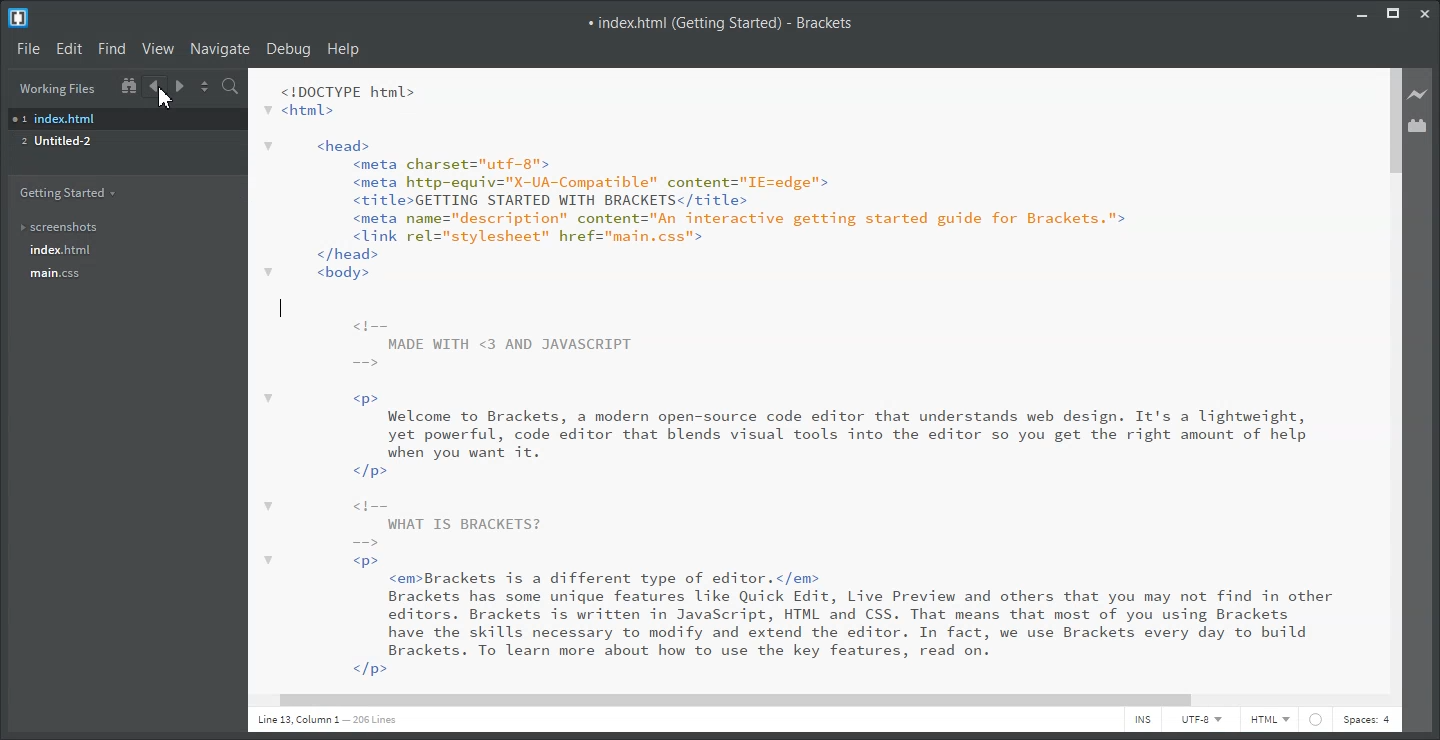 This screenshot has width=1440, height=740. What do you see at coordinates (722, 23) in the screenshot?
I see `Text` at bounding box center [722, 23].